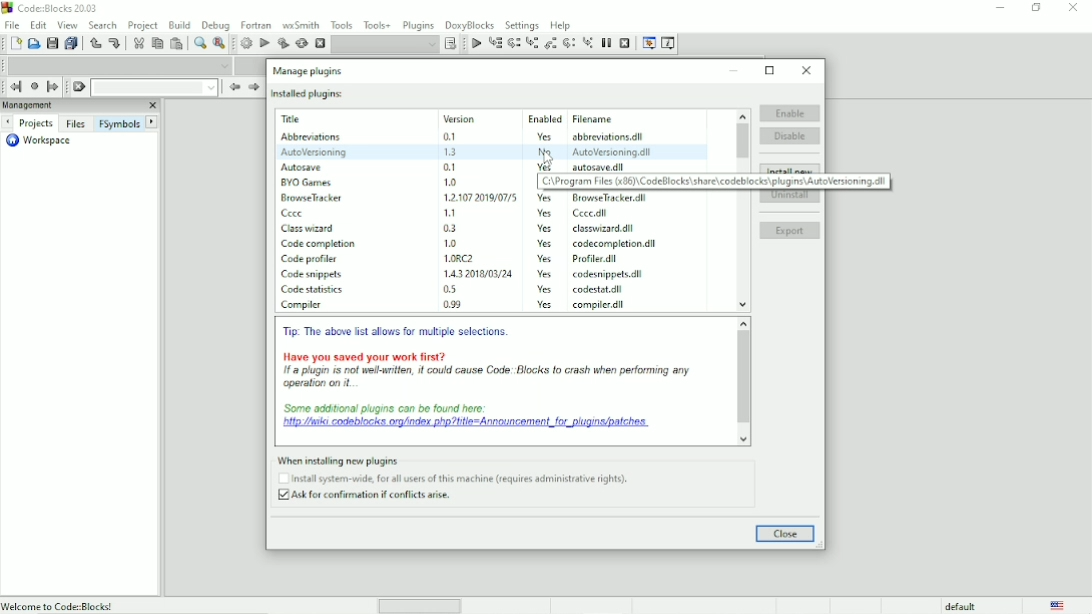  What do you see at coordinates (452, 167) in the screenshot?
I see `version ` at bounding box center [452, 167].